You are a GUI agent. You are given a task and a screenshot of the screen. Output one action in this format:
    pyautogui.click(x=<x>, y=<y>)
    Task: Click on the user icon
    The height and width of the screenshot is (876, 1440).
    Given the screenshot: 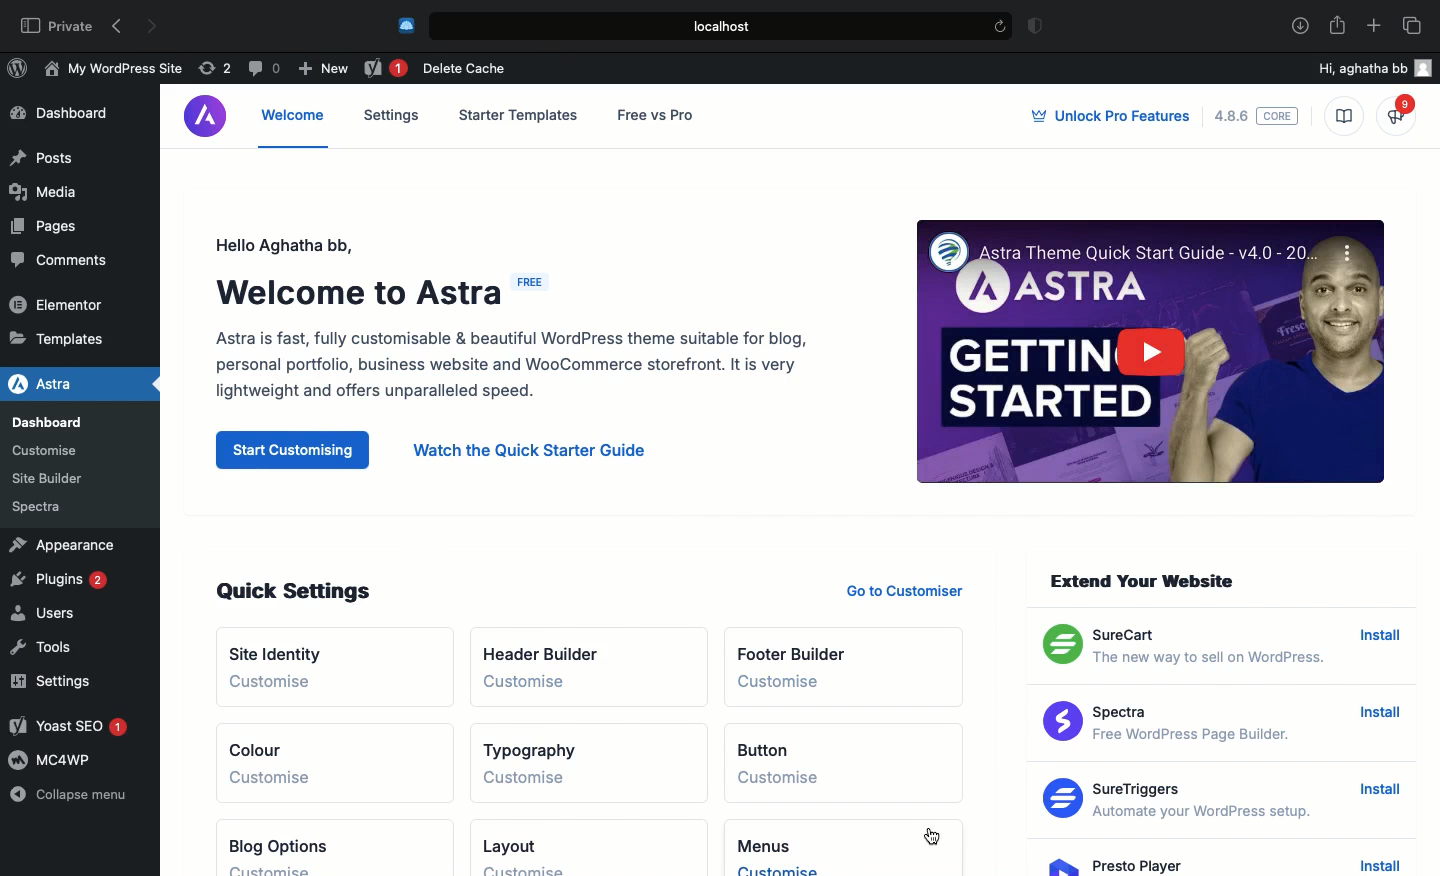 What is the action you would take?
    pyautogui.click(x=1424, y=64)
    